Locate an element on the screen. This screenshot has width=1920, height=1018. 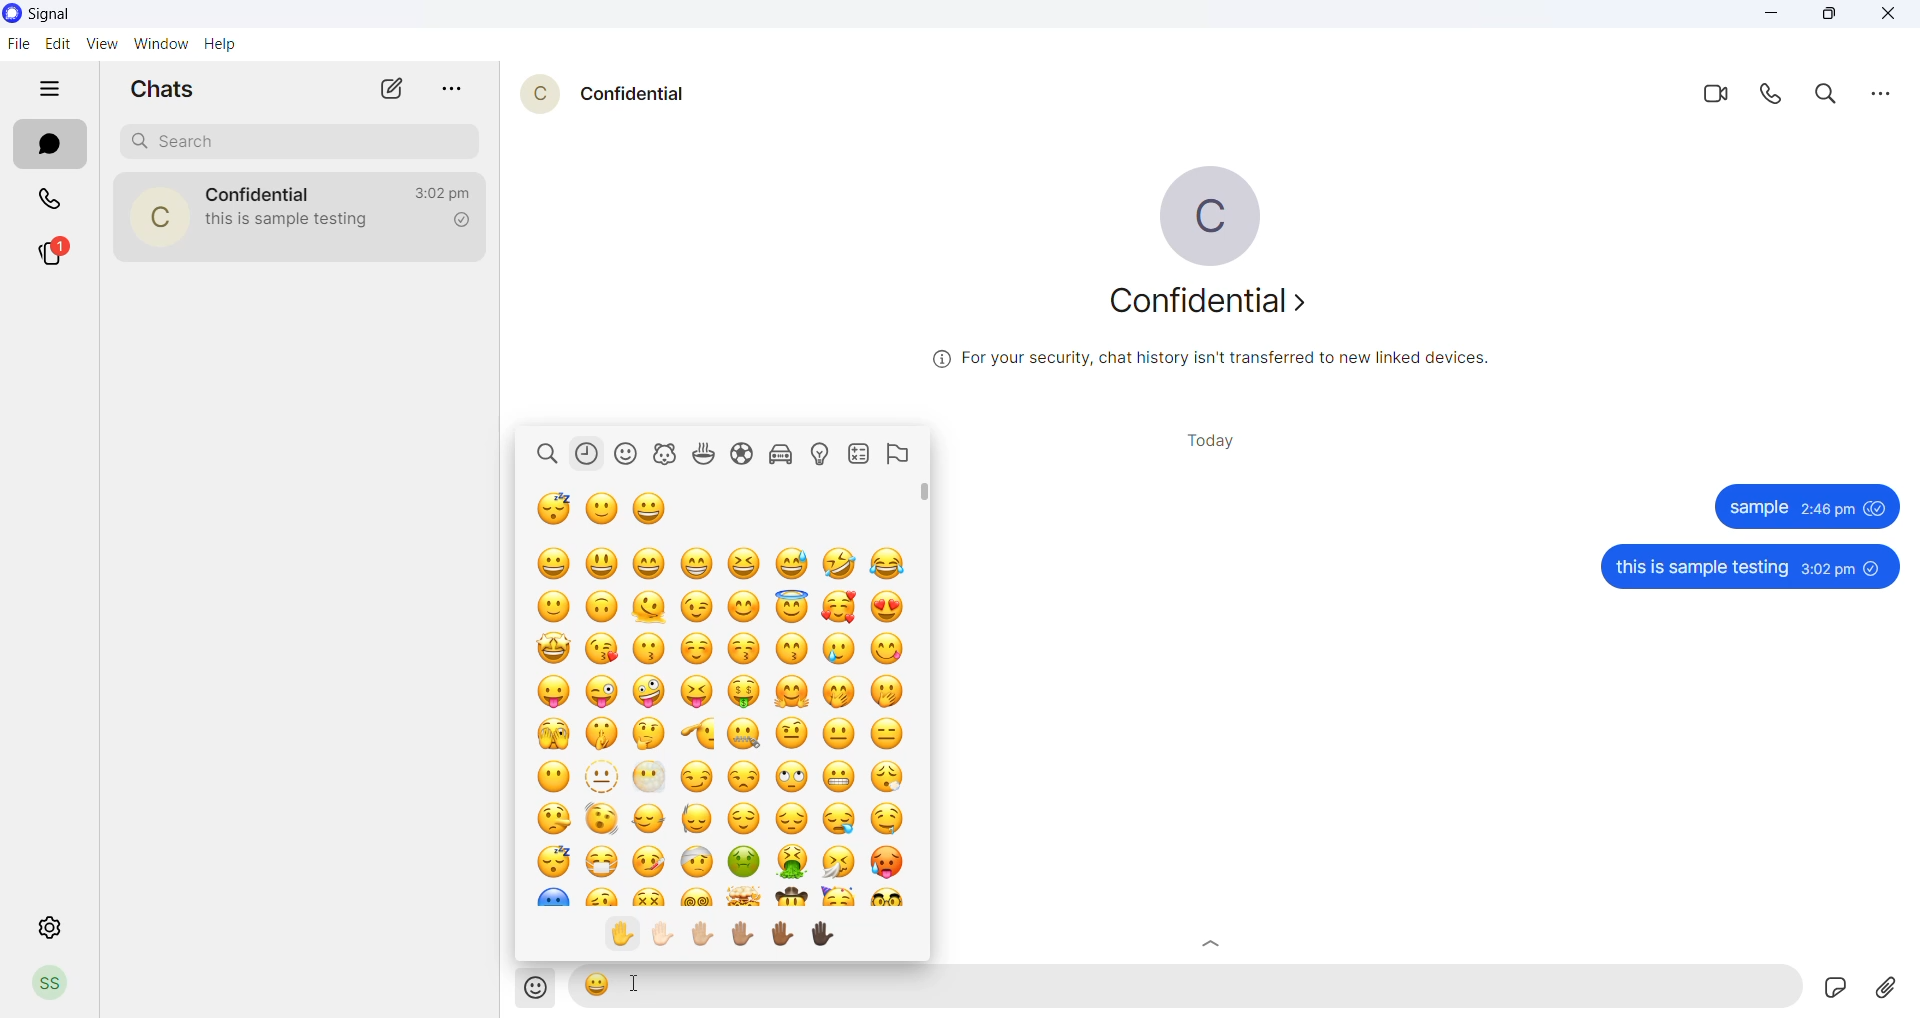
smiley emojis is located at coordinates (632, 455).